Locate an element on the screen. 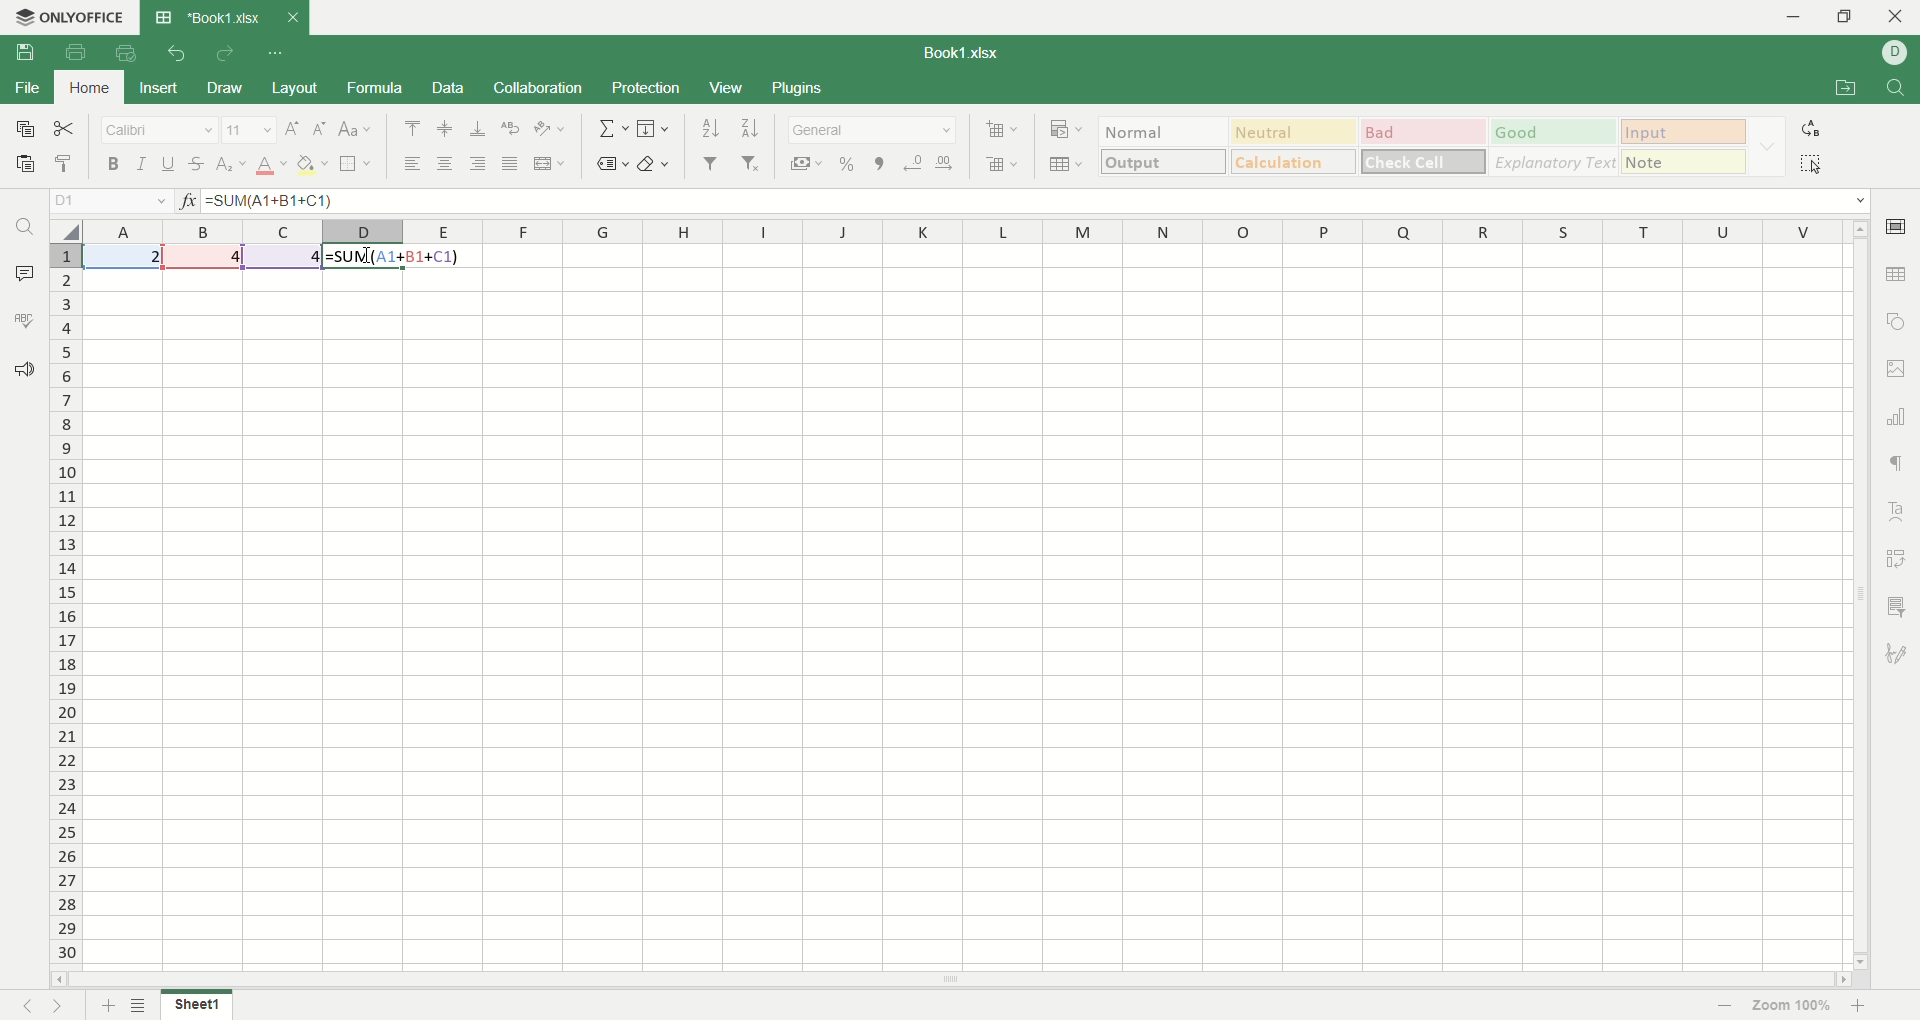  redo is located at coordinates (225, 56).